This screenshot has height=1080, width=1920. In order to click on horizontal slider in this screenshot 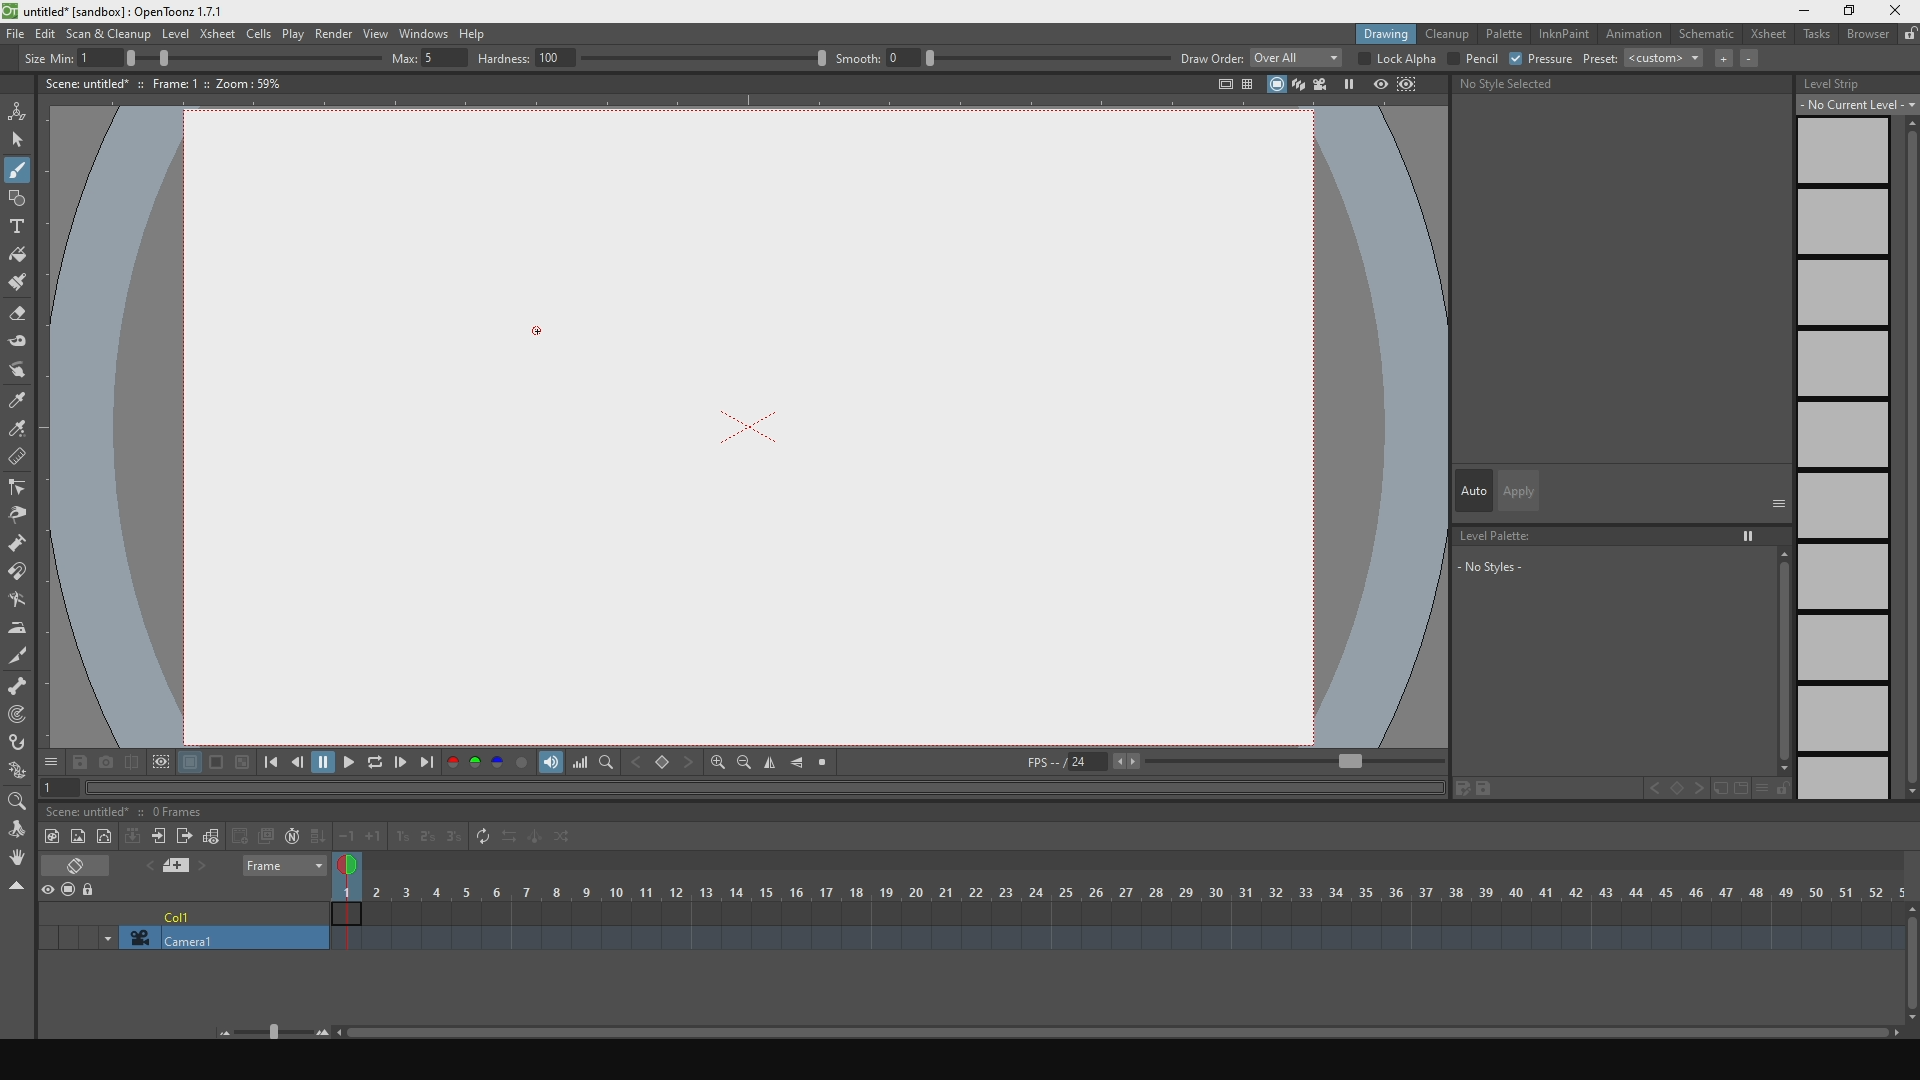, I will do `click(1061, 1033)`.